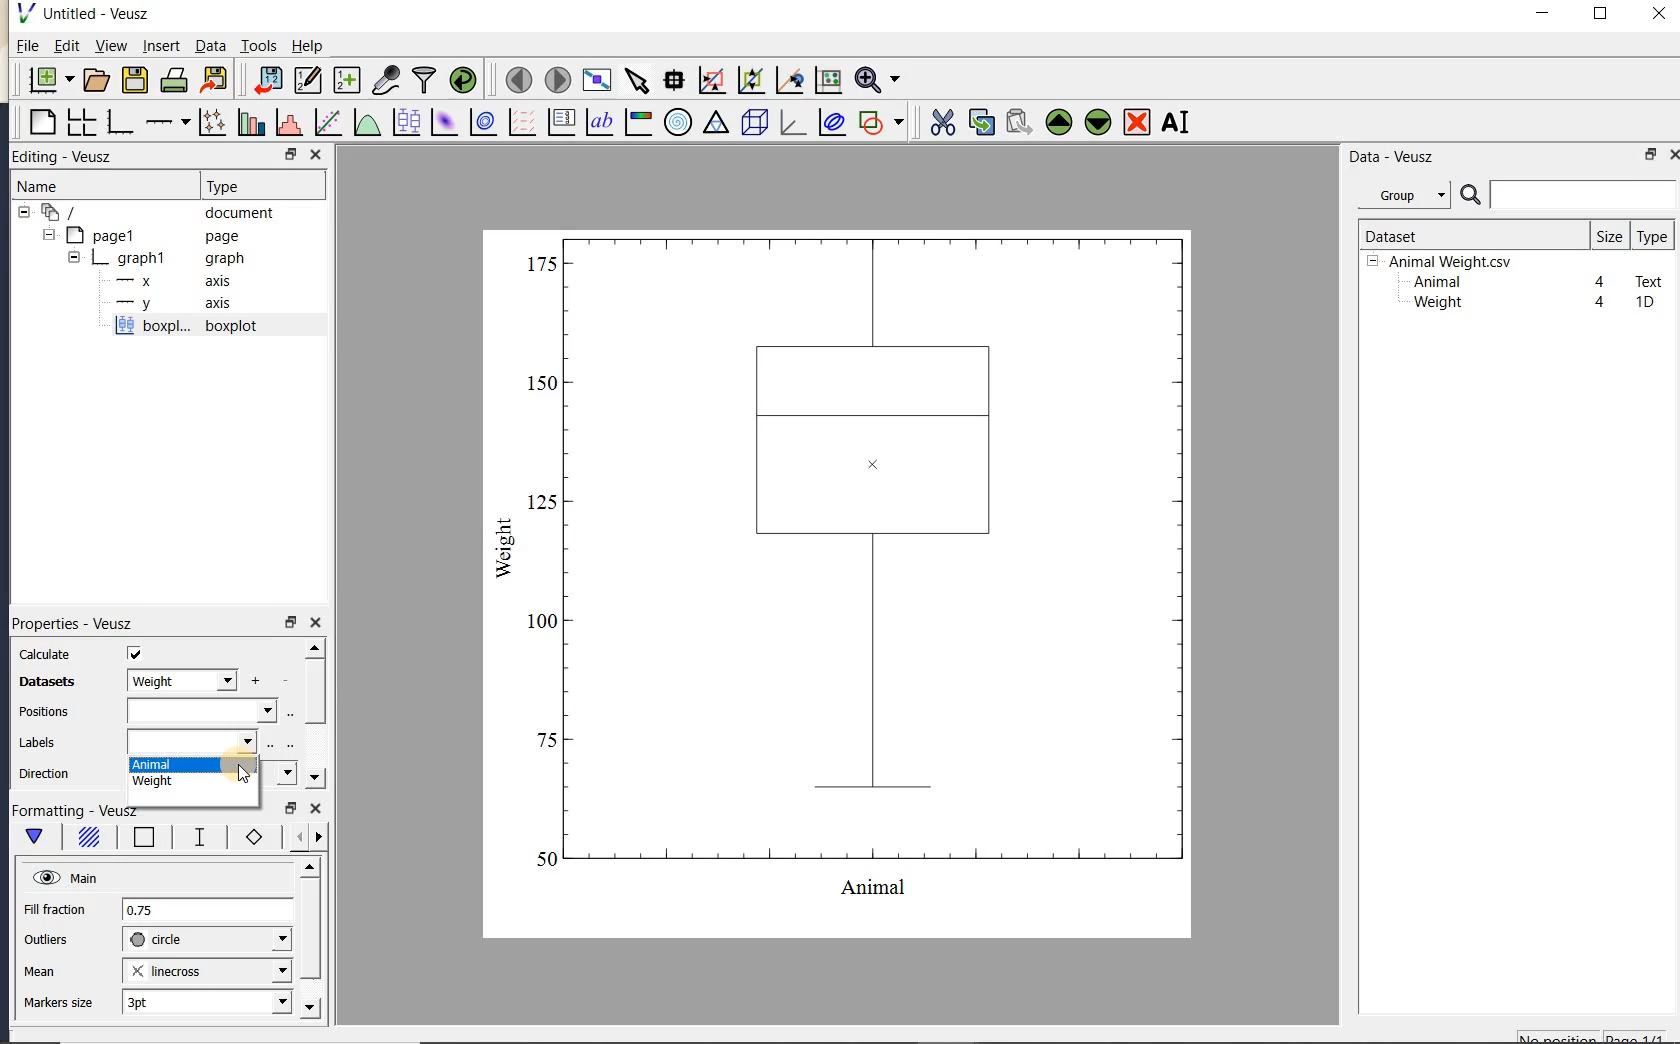 The image size is (1680, 1044). Describe the element at coordinates (1059, 123) in the screenshot. I see `move the selected widget up` at that location.